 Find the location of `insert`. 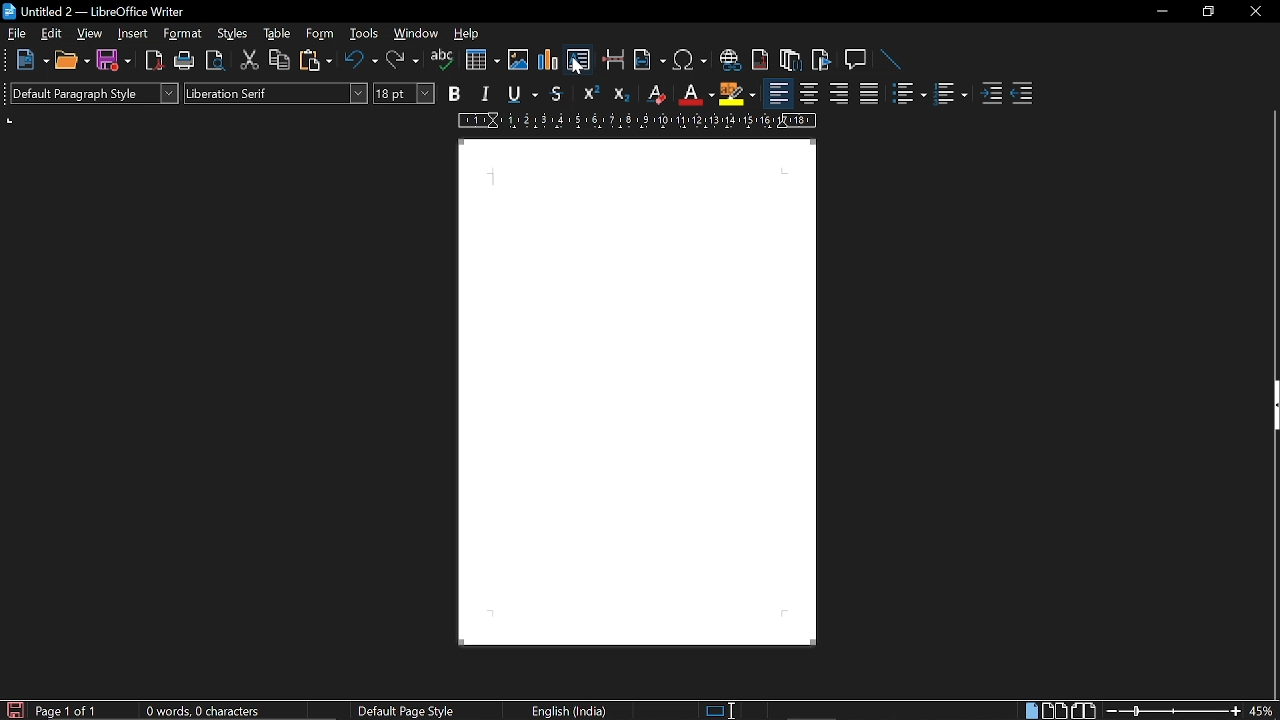

insert is located at coordinates (133, 34).